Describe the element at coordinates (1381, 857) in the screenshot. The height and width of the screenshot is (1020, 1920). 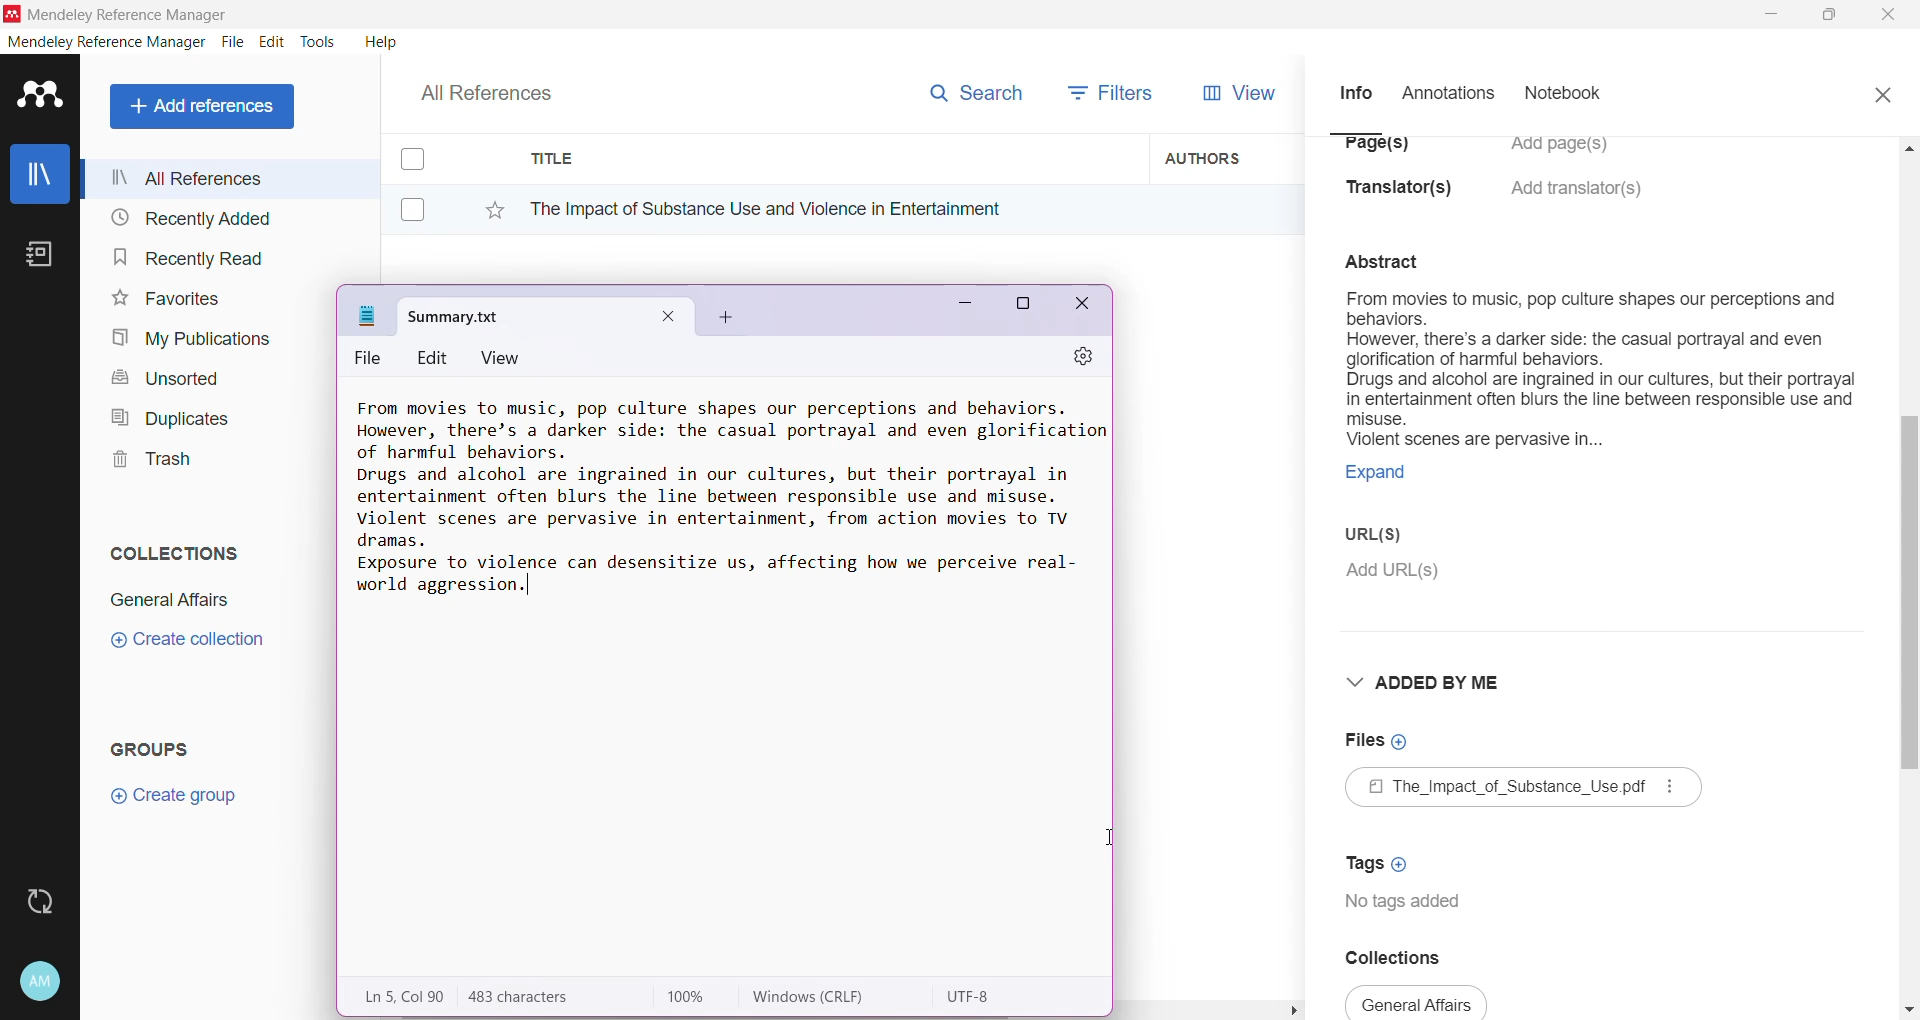
I see `Click to Add Tags` at that location.